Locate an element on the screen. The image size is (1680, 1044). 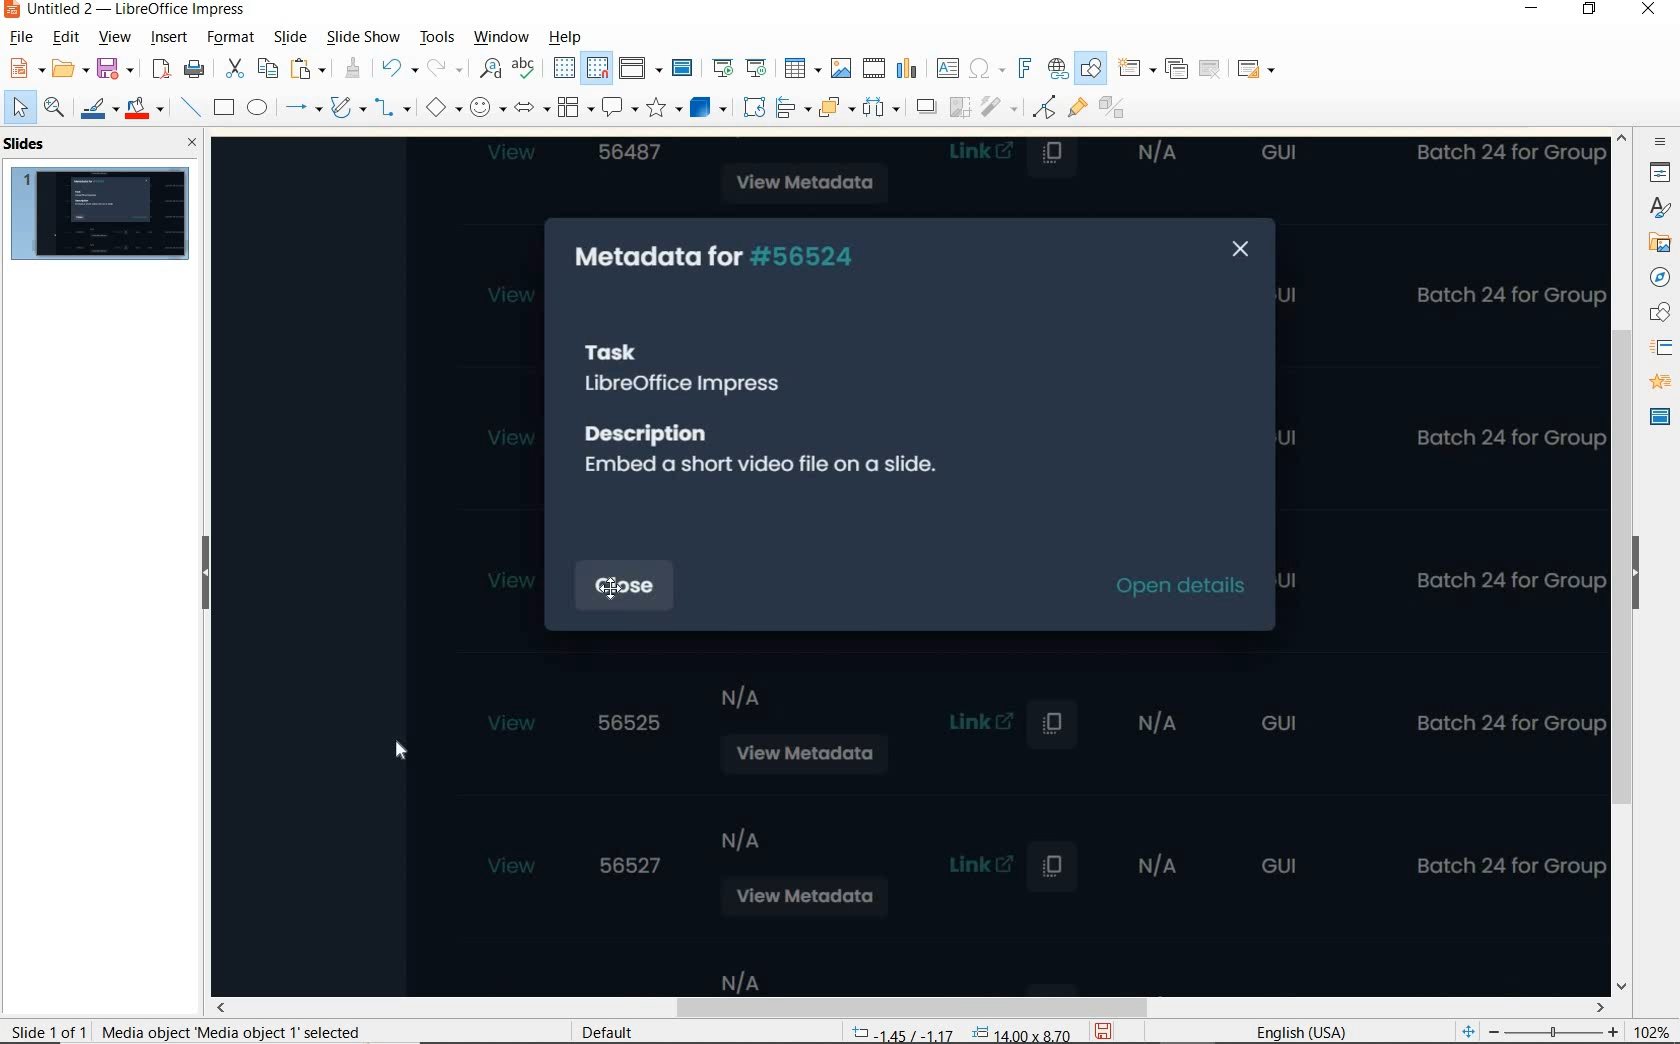
SCROLLBAR is located at coordinates (1620, 561).